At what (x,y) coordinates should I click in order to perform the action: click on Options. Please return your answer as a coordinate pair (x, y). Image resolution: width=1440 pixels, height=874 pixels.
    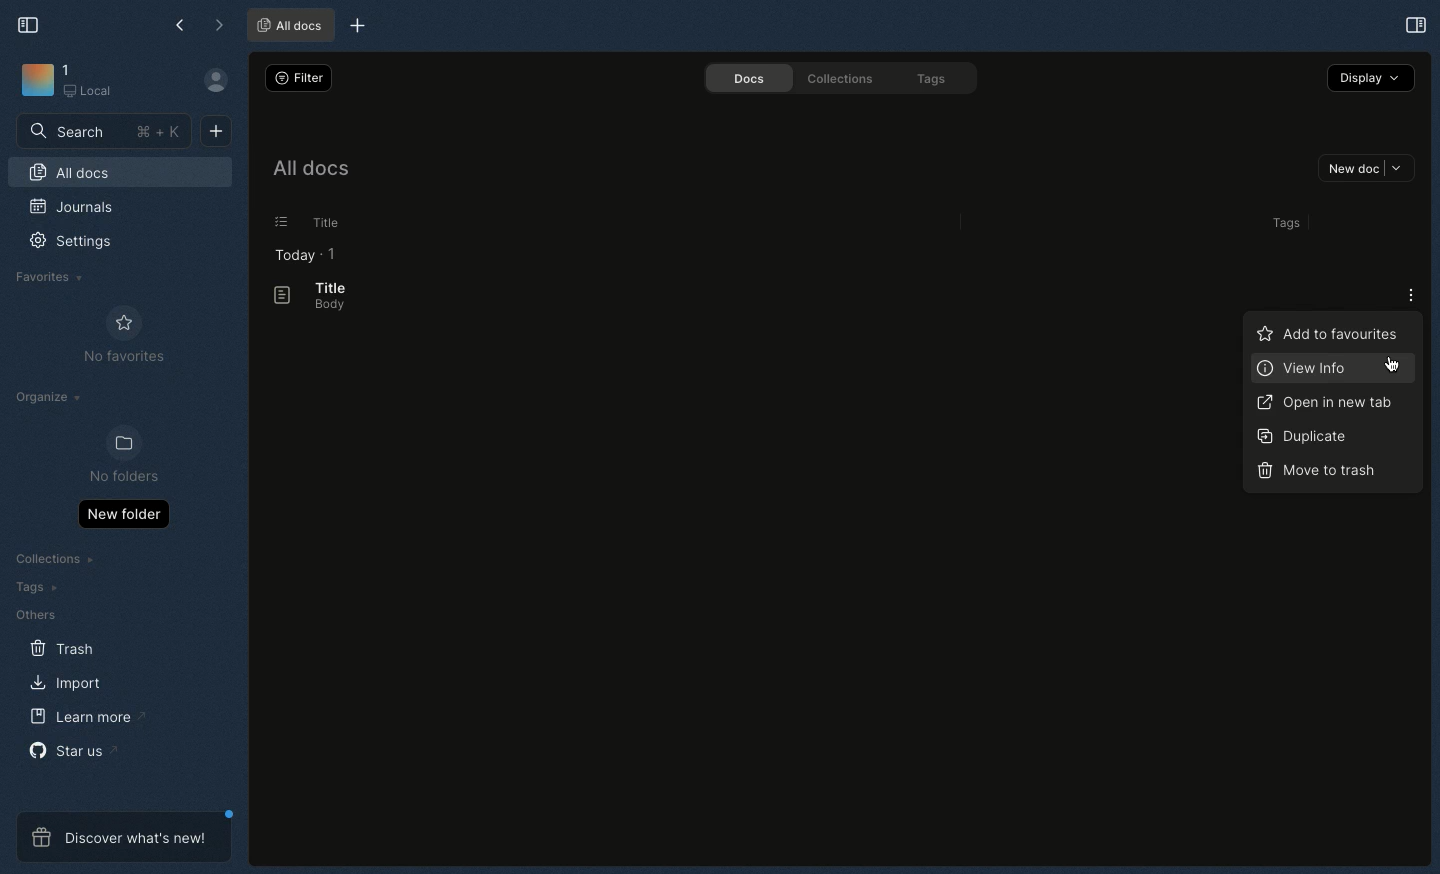
    Looking at the image, I should click on (1411, 295).